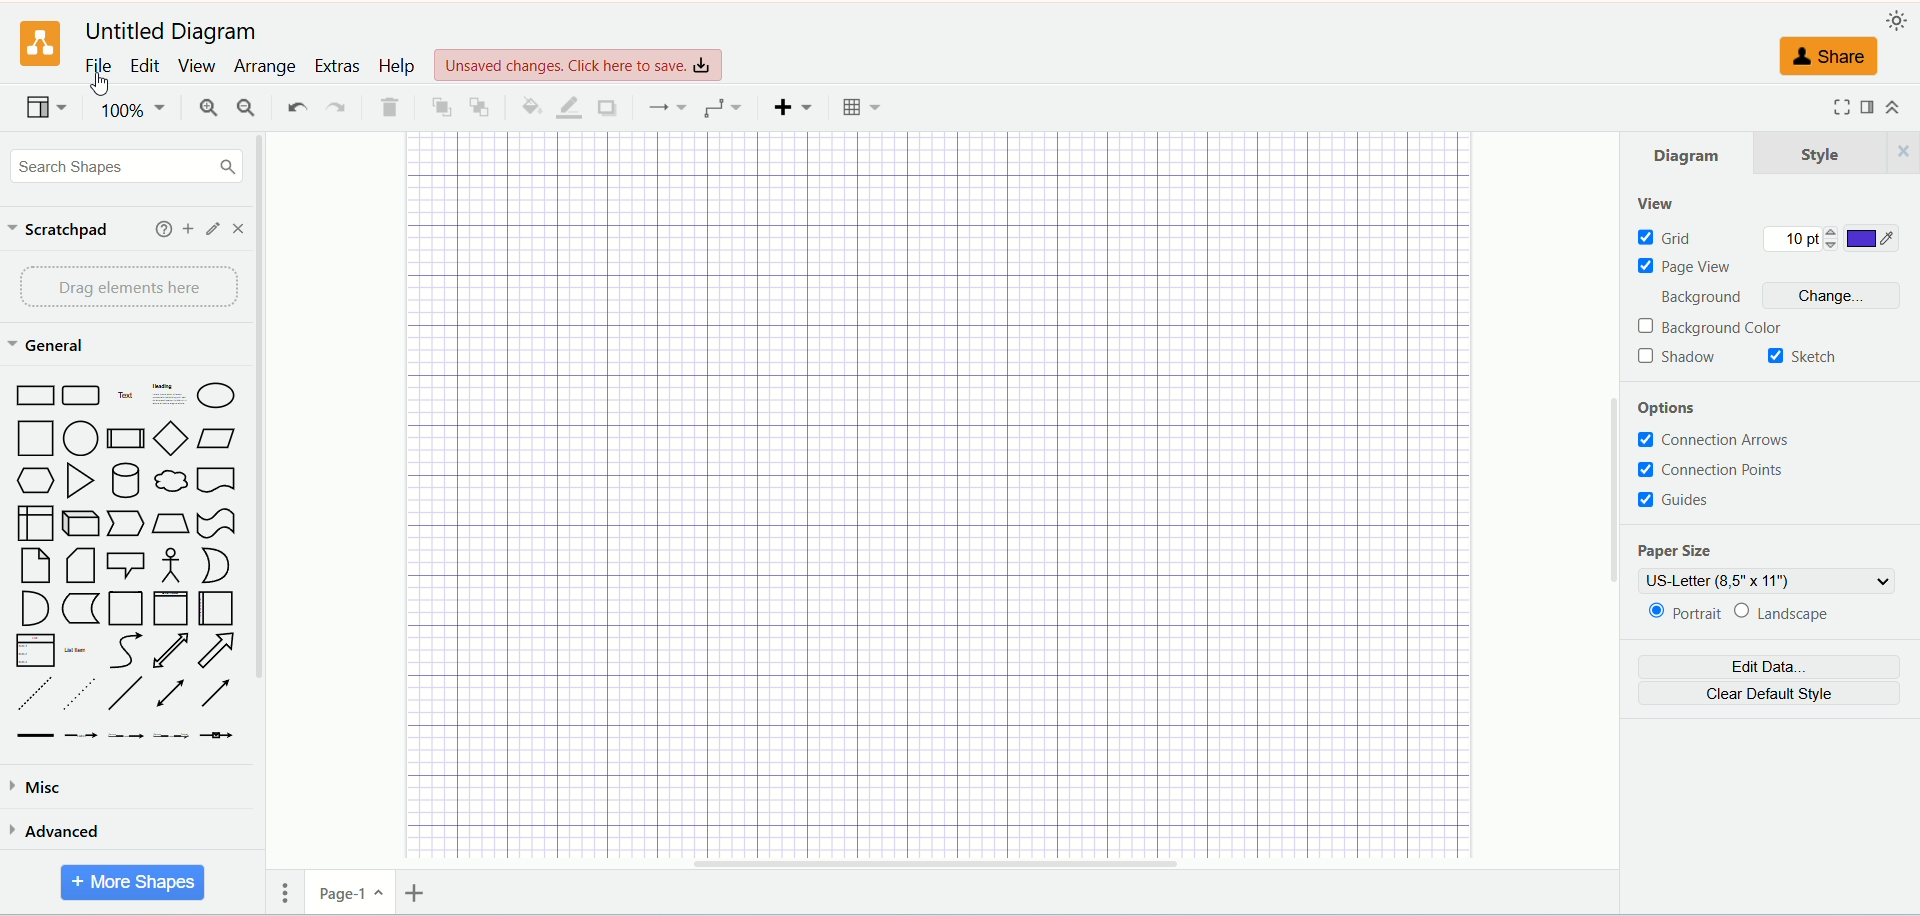 The image size is (1920, 916). Describe the element at coordinates (260, 523) in the screenshot. I see `vertical scroll bar` at that location.